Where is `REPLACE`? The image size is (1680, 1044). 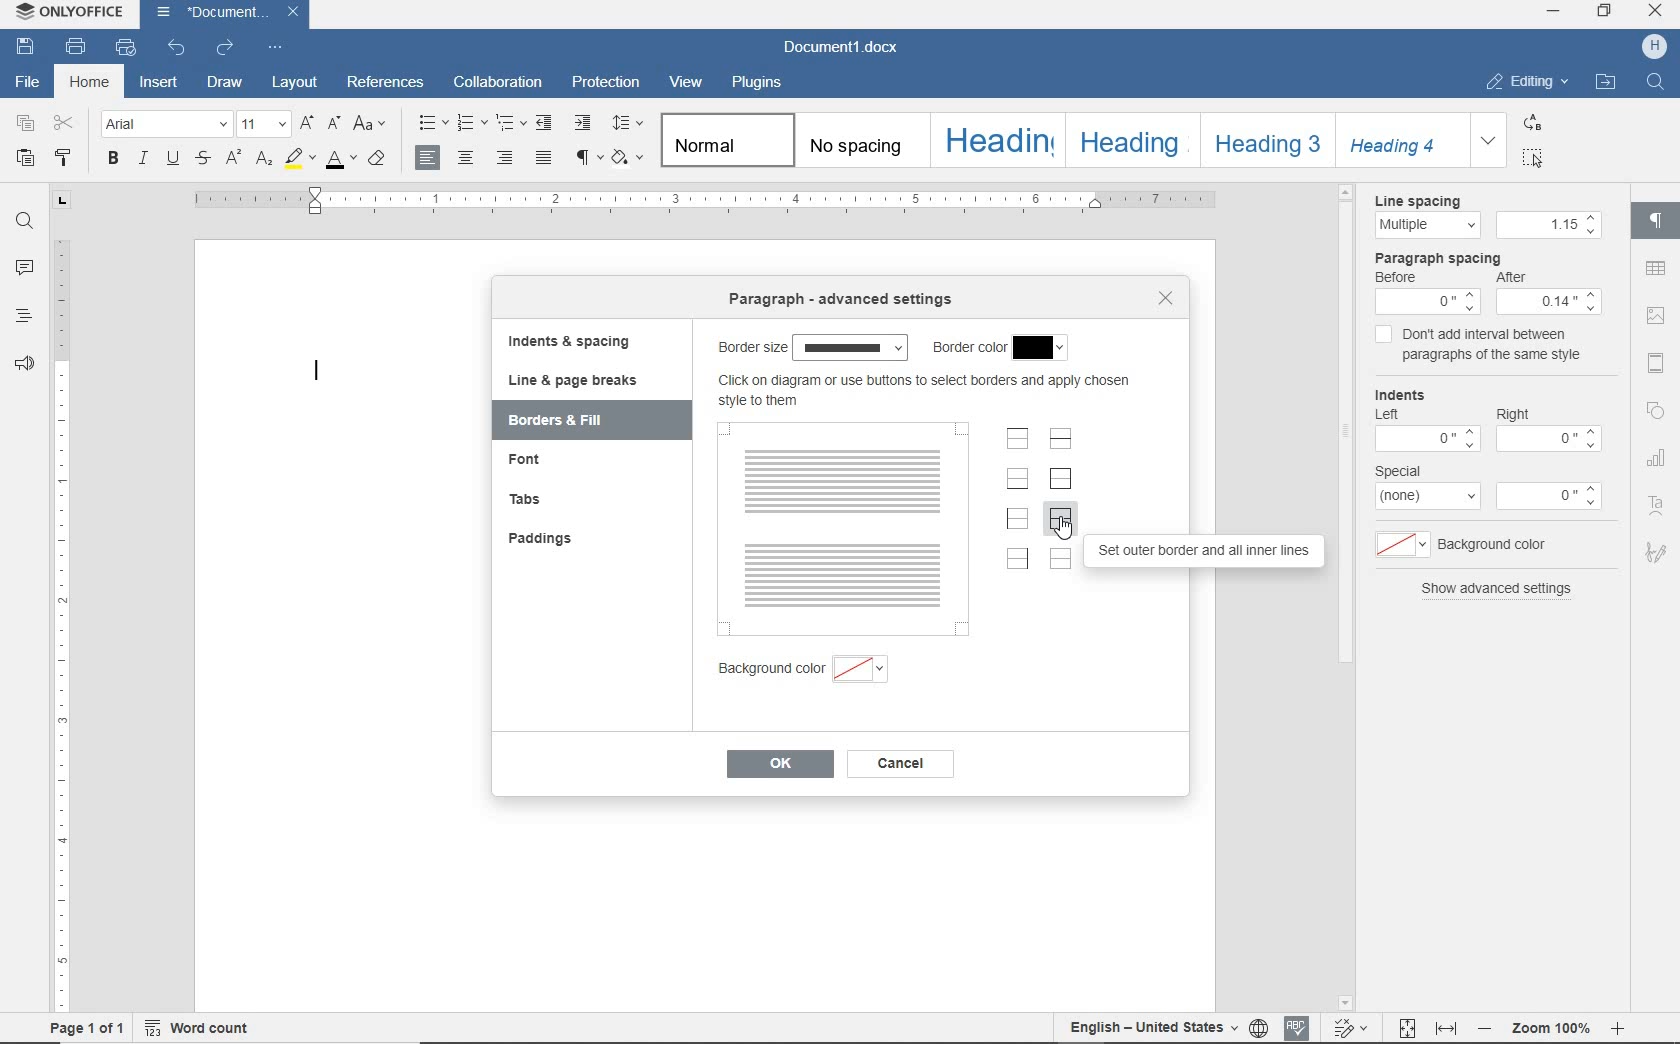 REPLACE is located at coordinates (1532, 123).